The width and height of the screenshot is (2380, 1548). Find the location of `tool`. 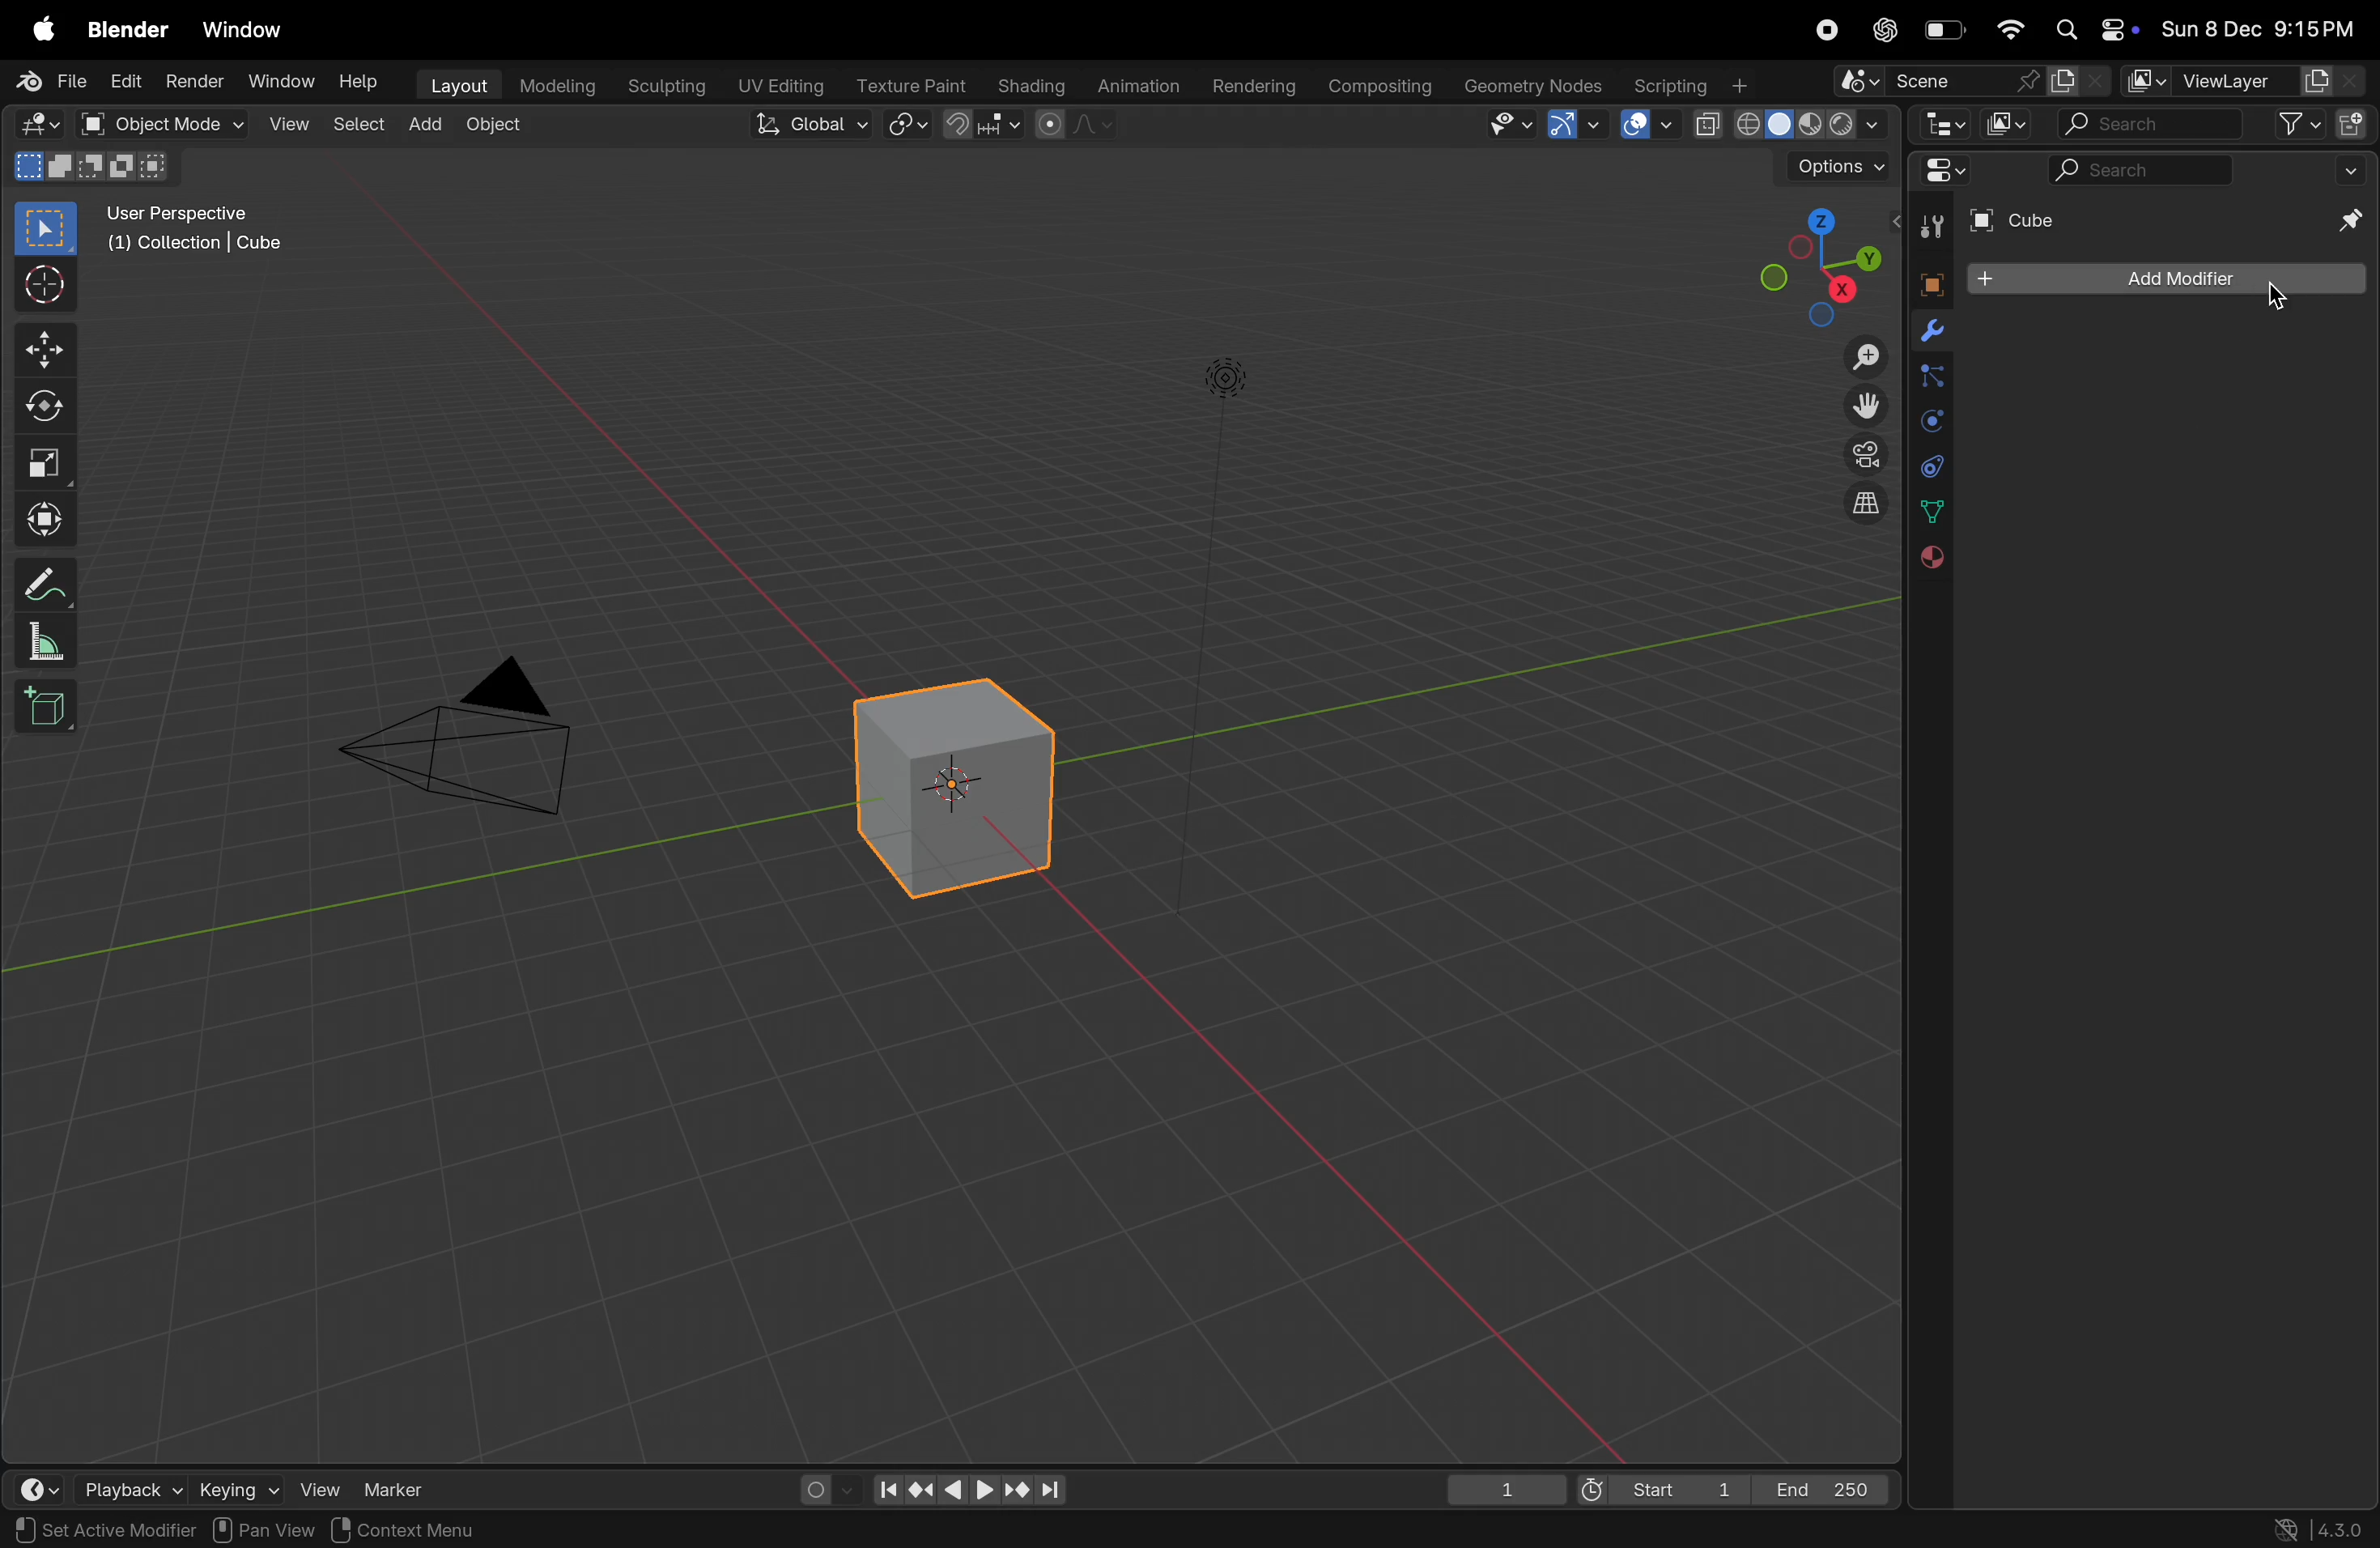

tool is located at coordinates (1927, 228).